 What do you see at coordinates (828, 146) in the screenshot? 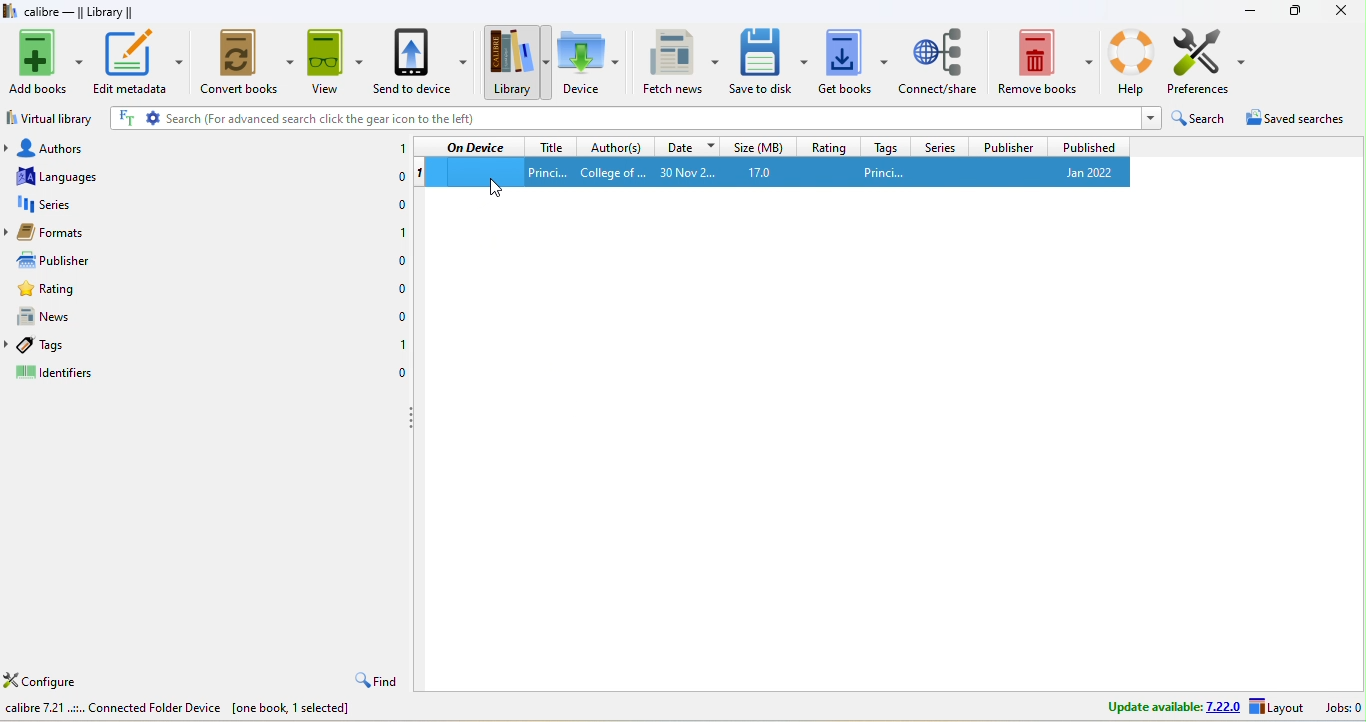
I see `rating` at bounding box center [828, 146].